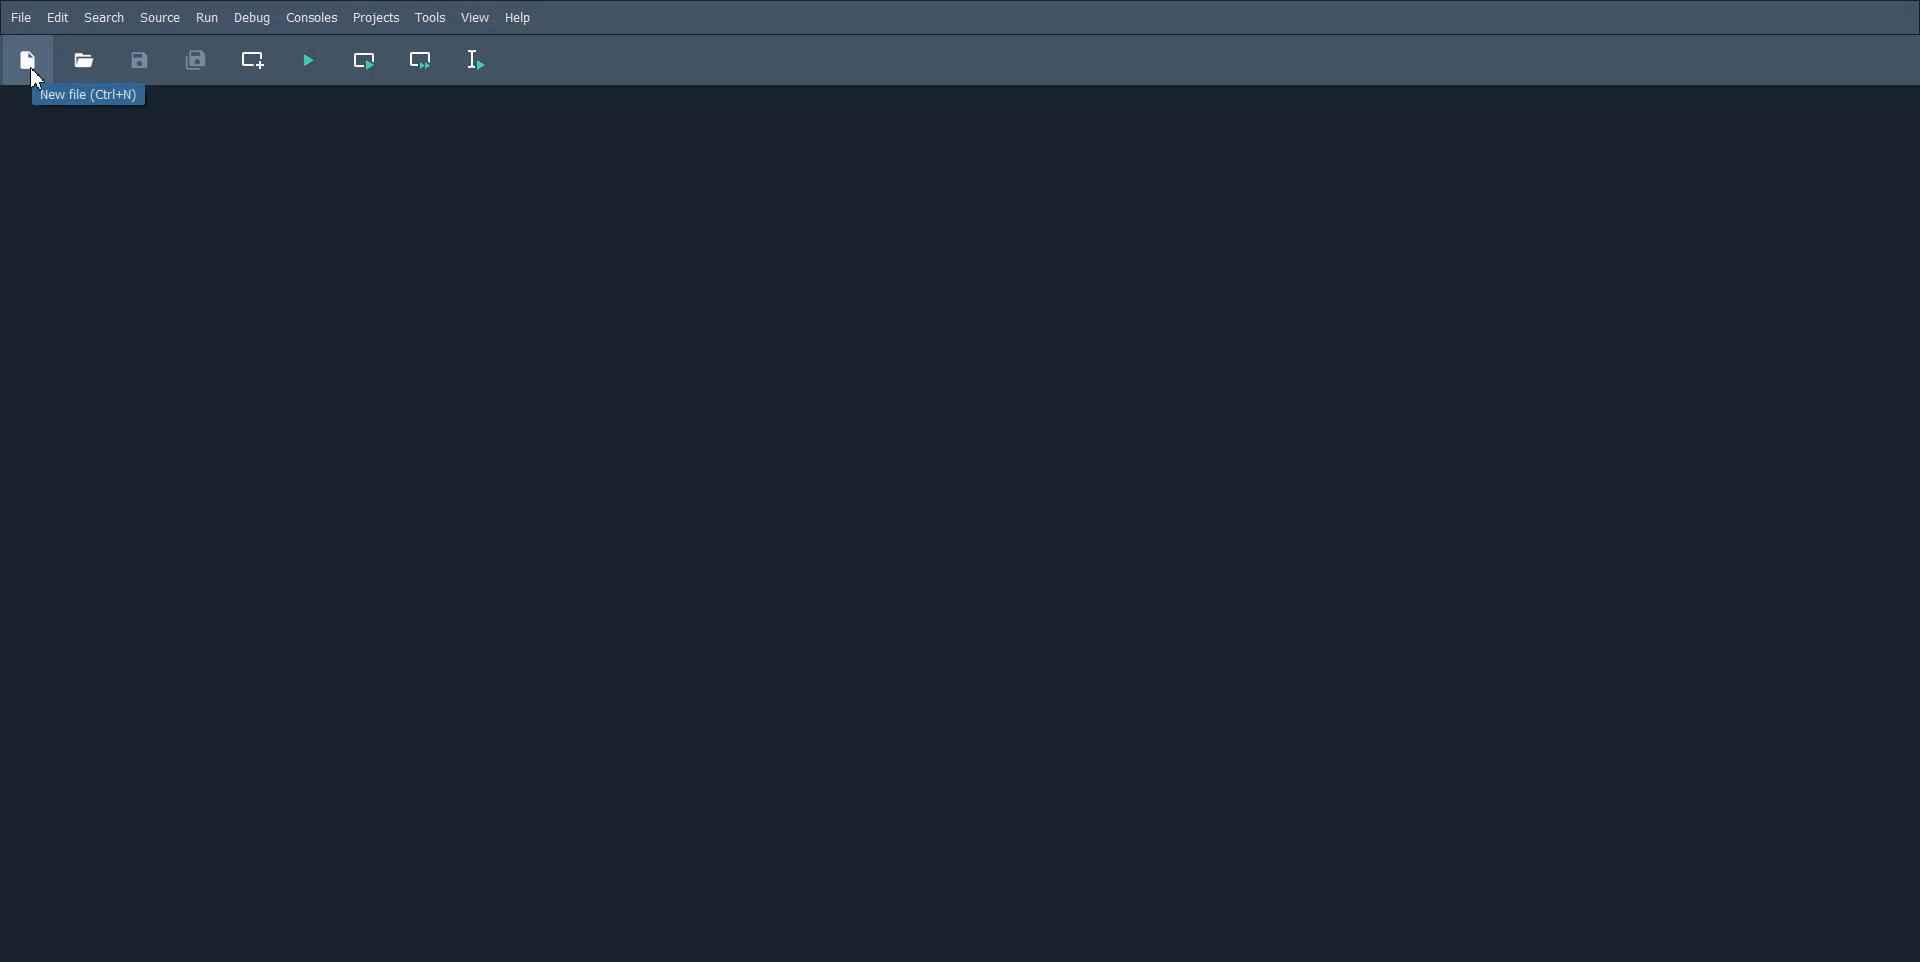 The image size is (1920, 962). I want to click on Search, so click(104, 18).